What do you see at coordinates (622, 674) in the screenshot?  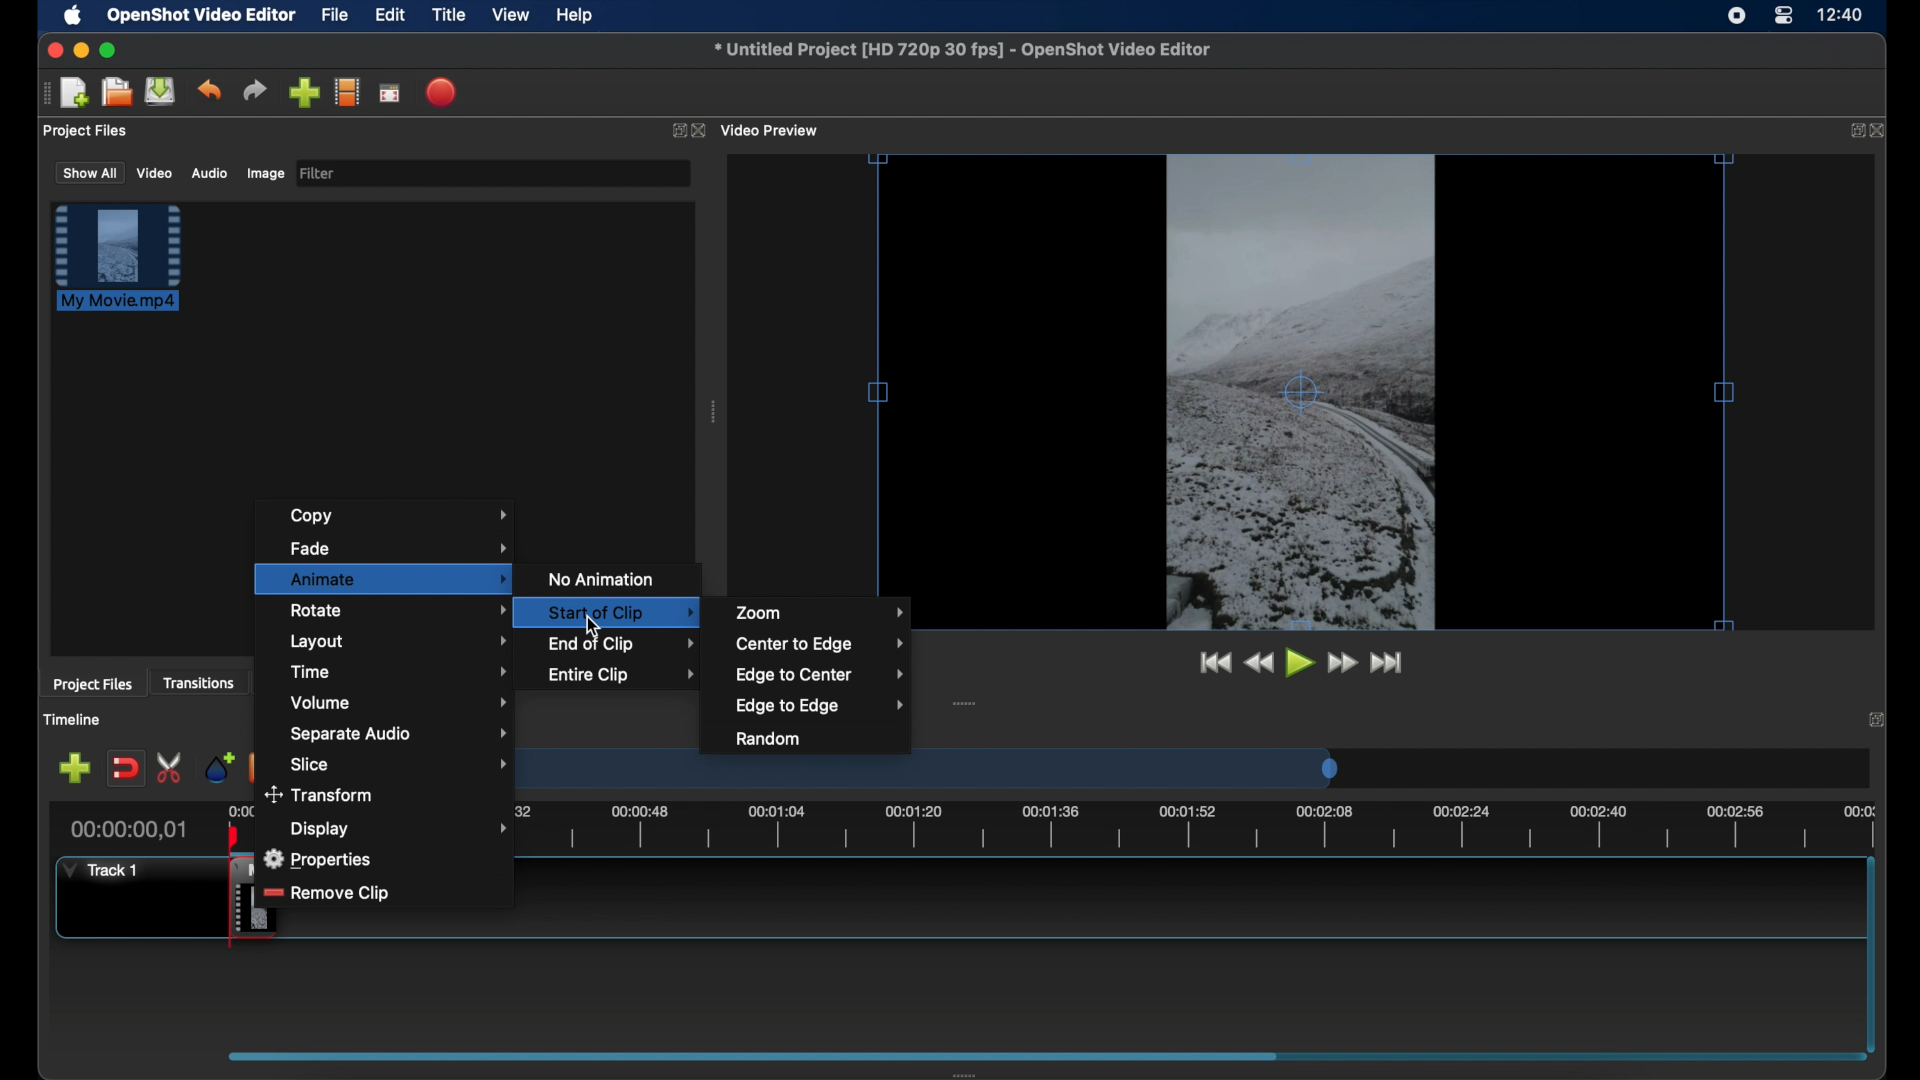 I see `entire clip menu` at bounding box center [622, 674].